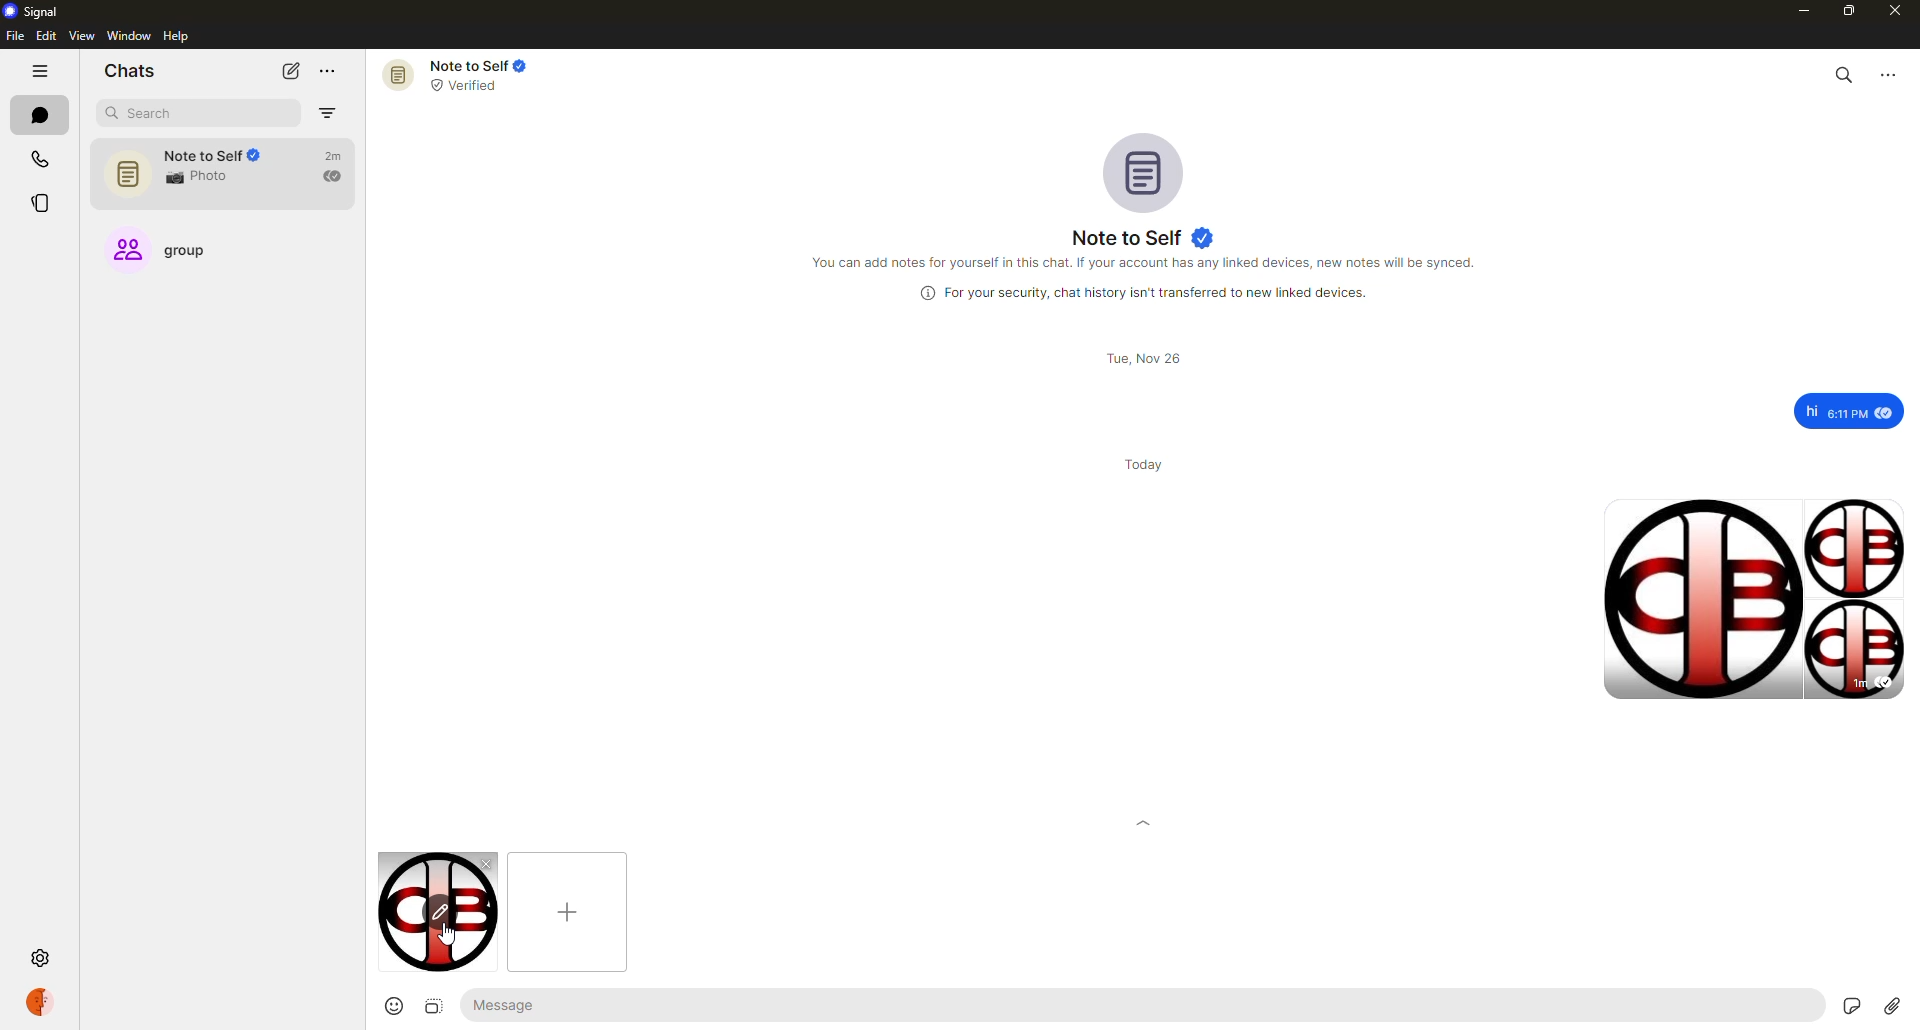 Image resolution: width=1920 pixels, height=1030 pixels. Describe the element at coordinates (1146, 463) in the screenshot. I see `day` at that location.